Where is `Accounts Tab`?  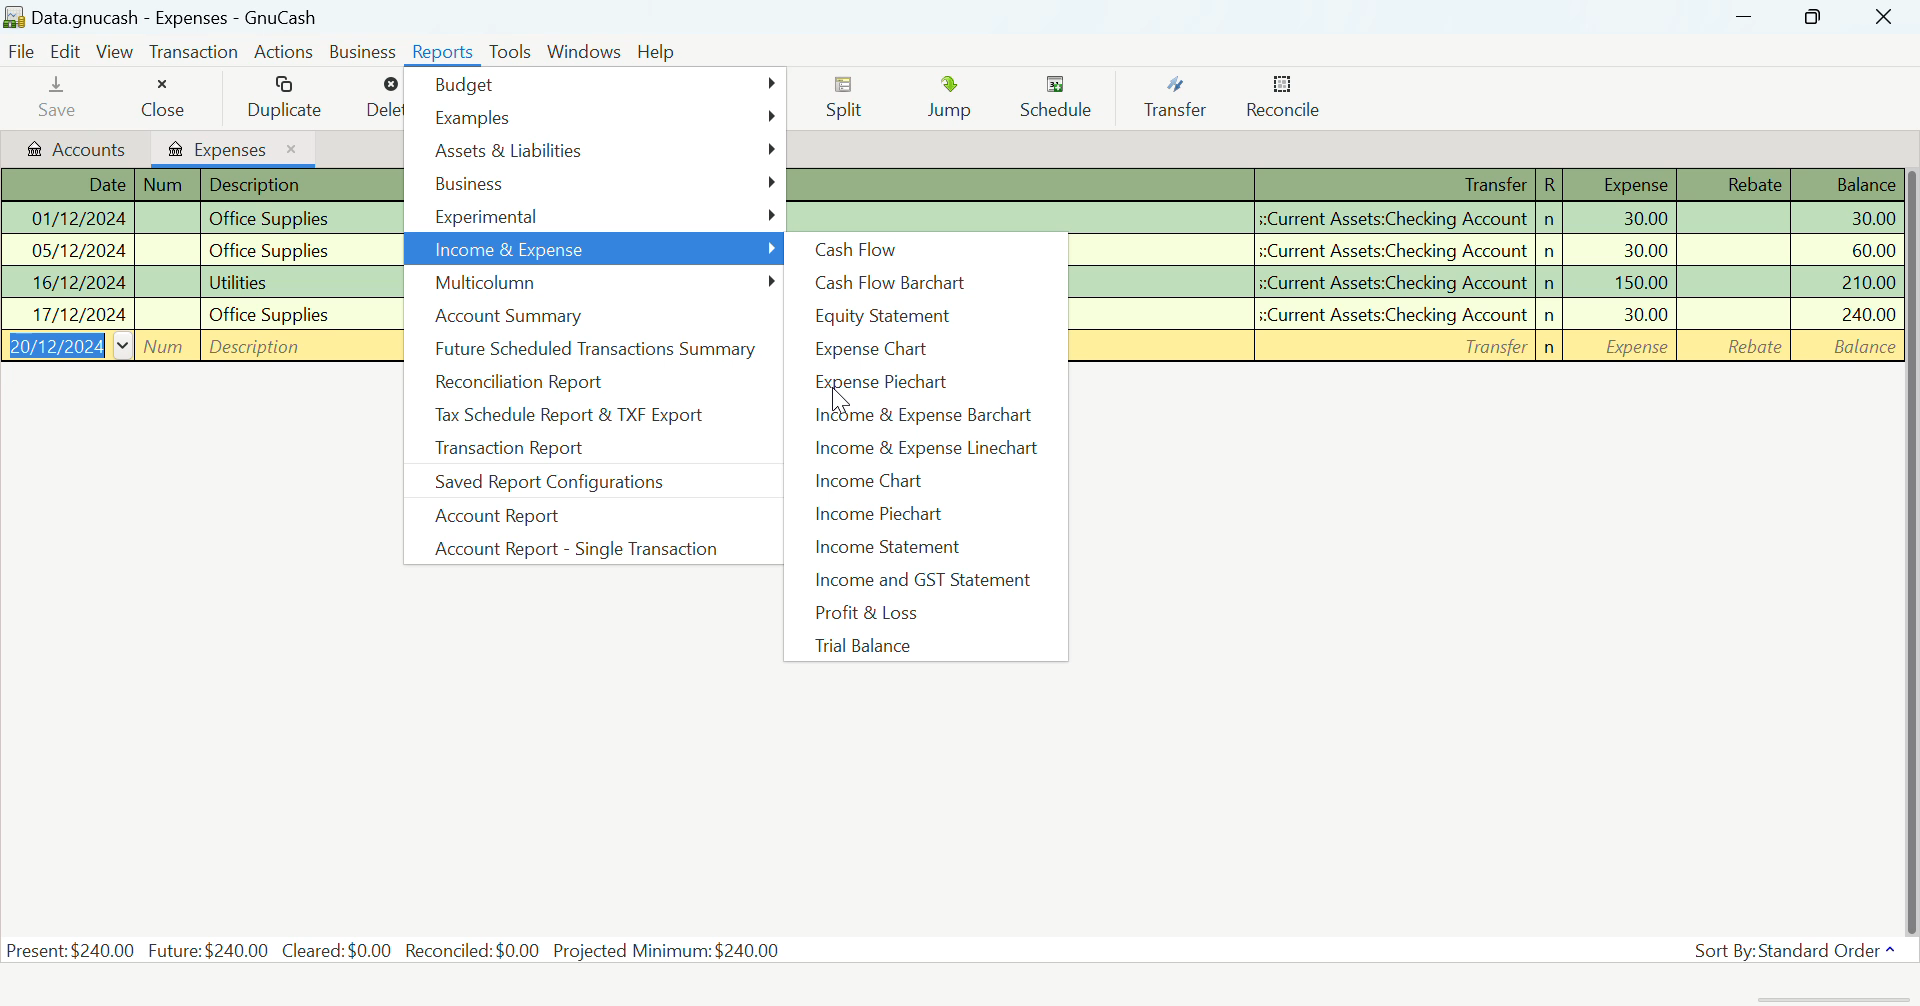 Accounts Tab is located at coordinates (76, 151).